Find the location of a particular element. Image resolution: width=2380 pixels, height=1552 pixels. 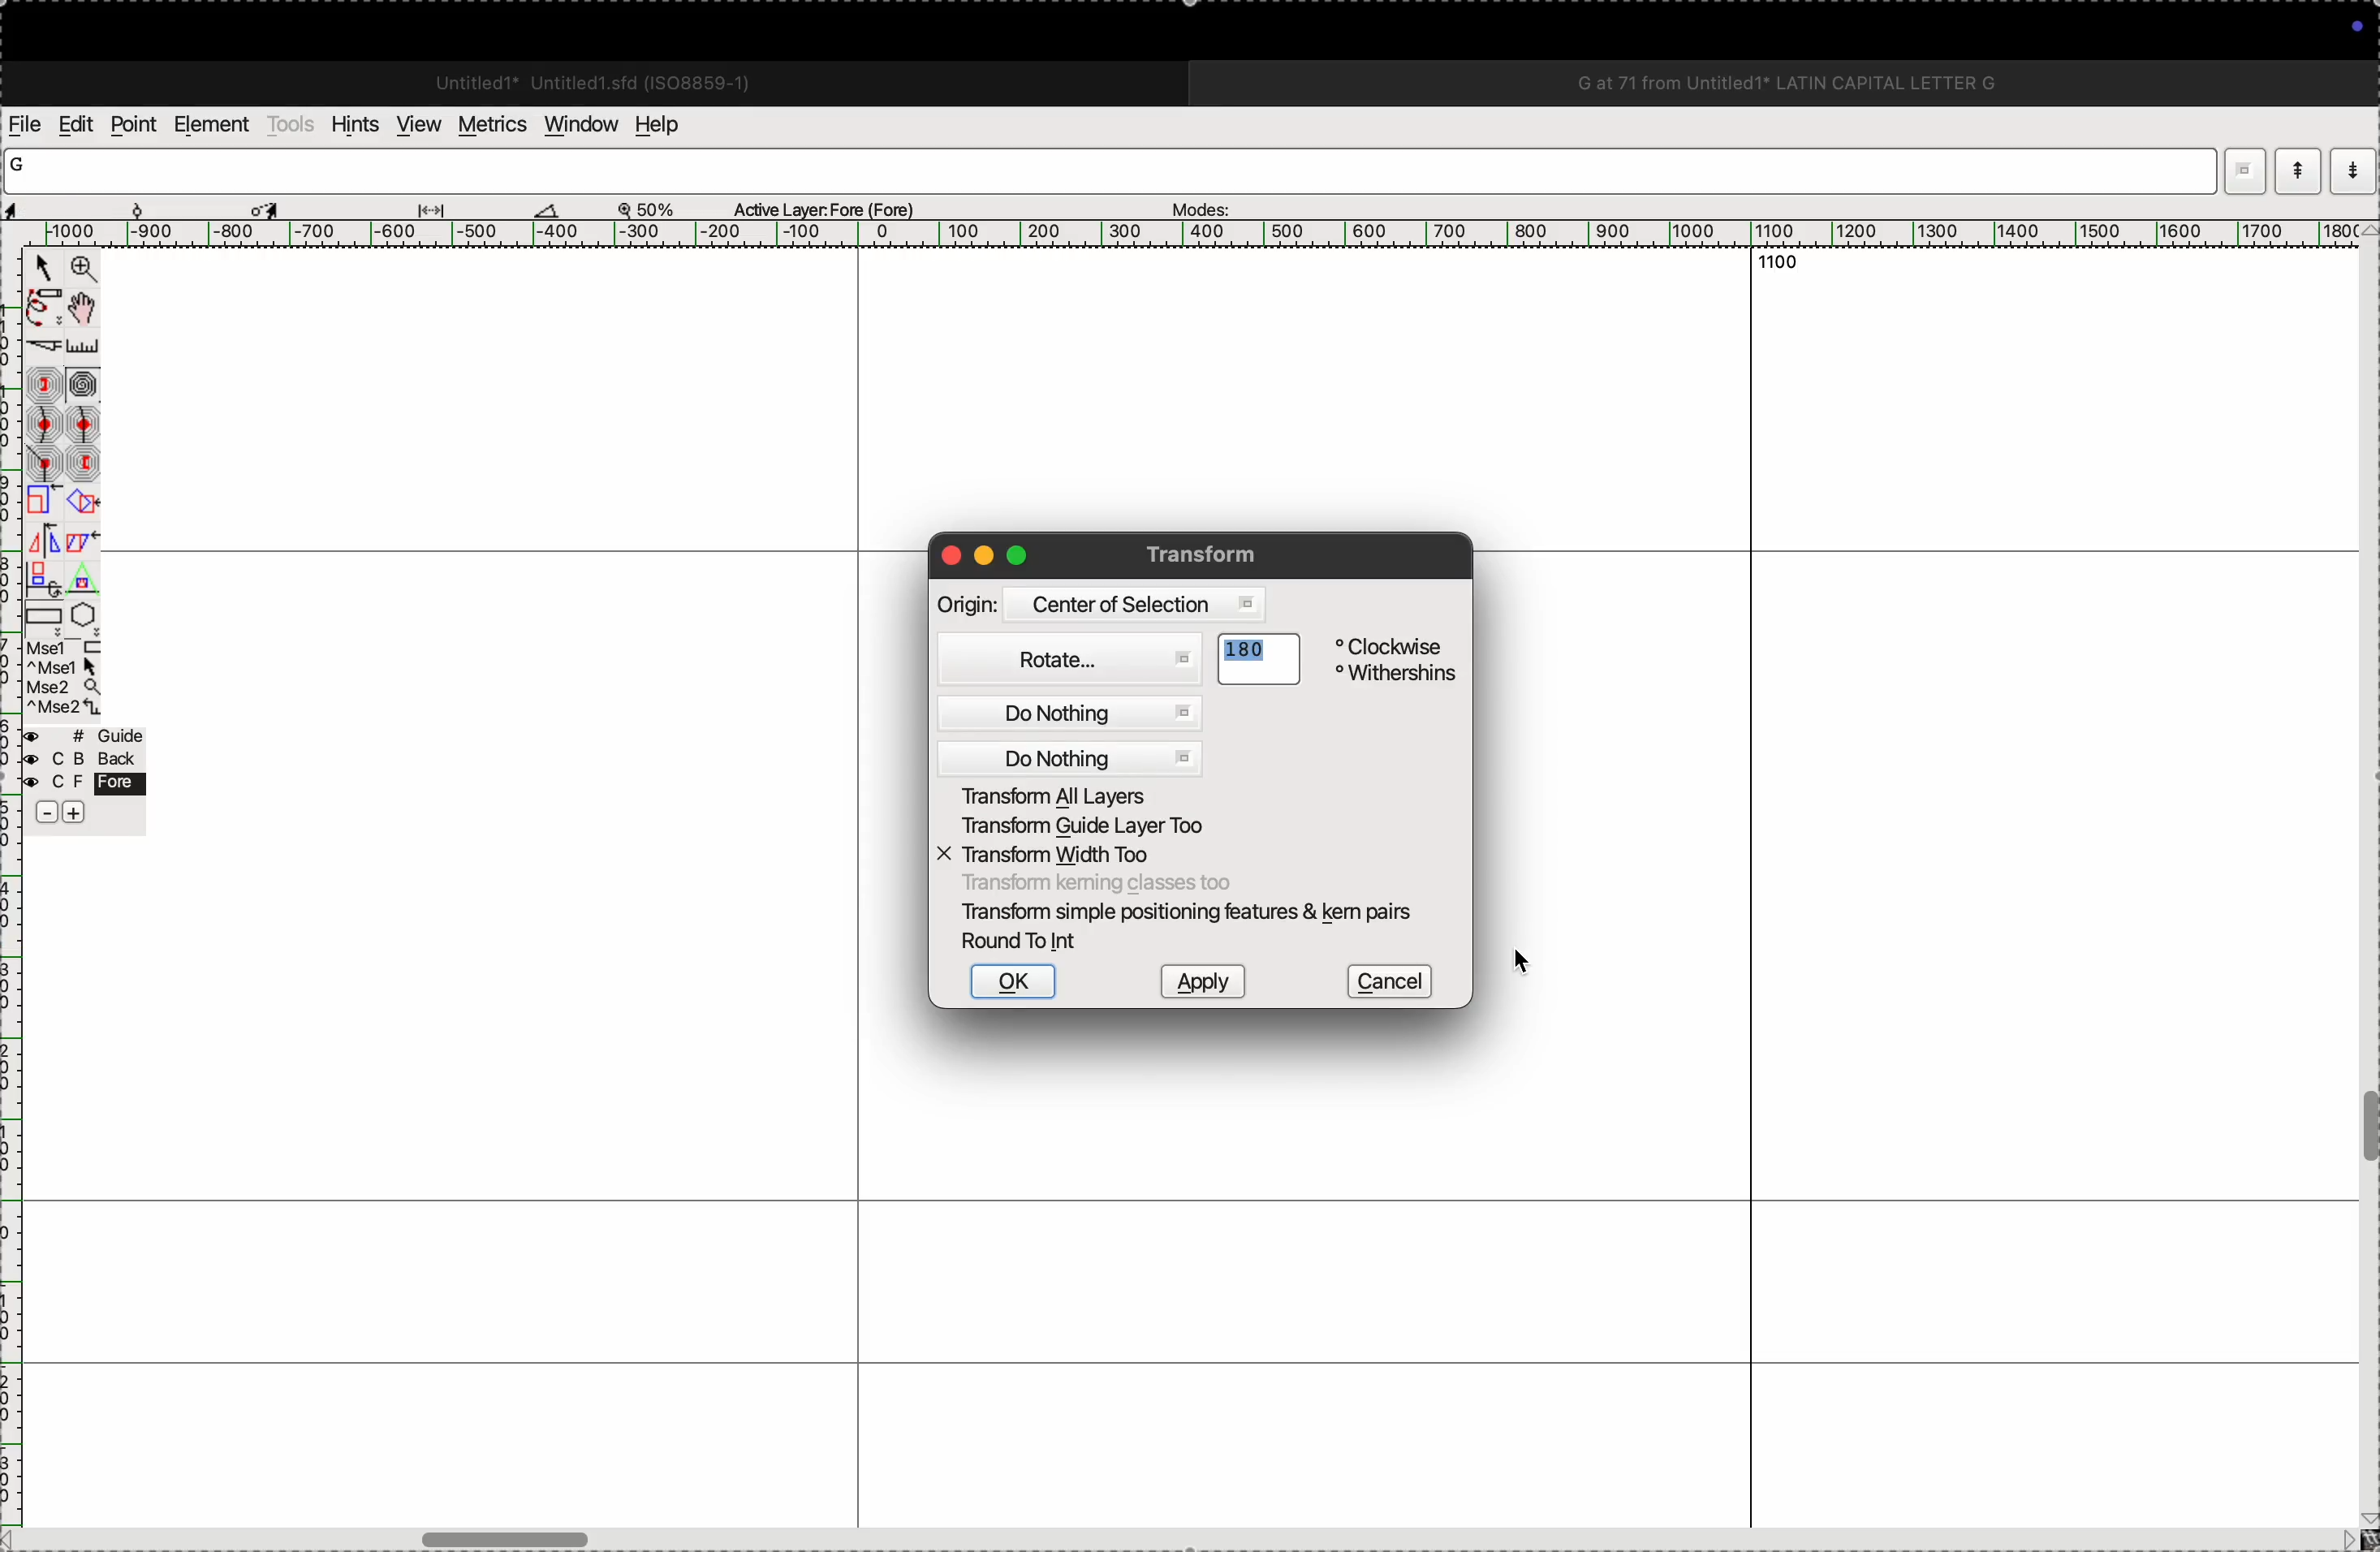

horizontal scrollbar is located at coordinates (1174, 1535).